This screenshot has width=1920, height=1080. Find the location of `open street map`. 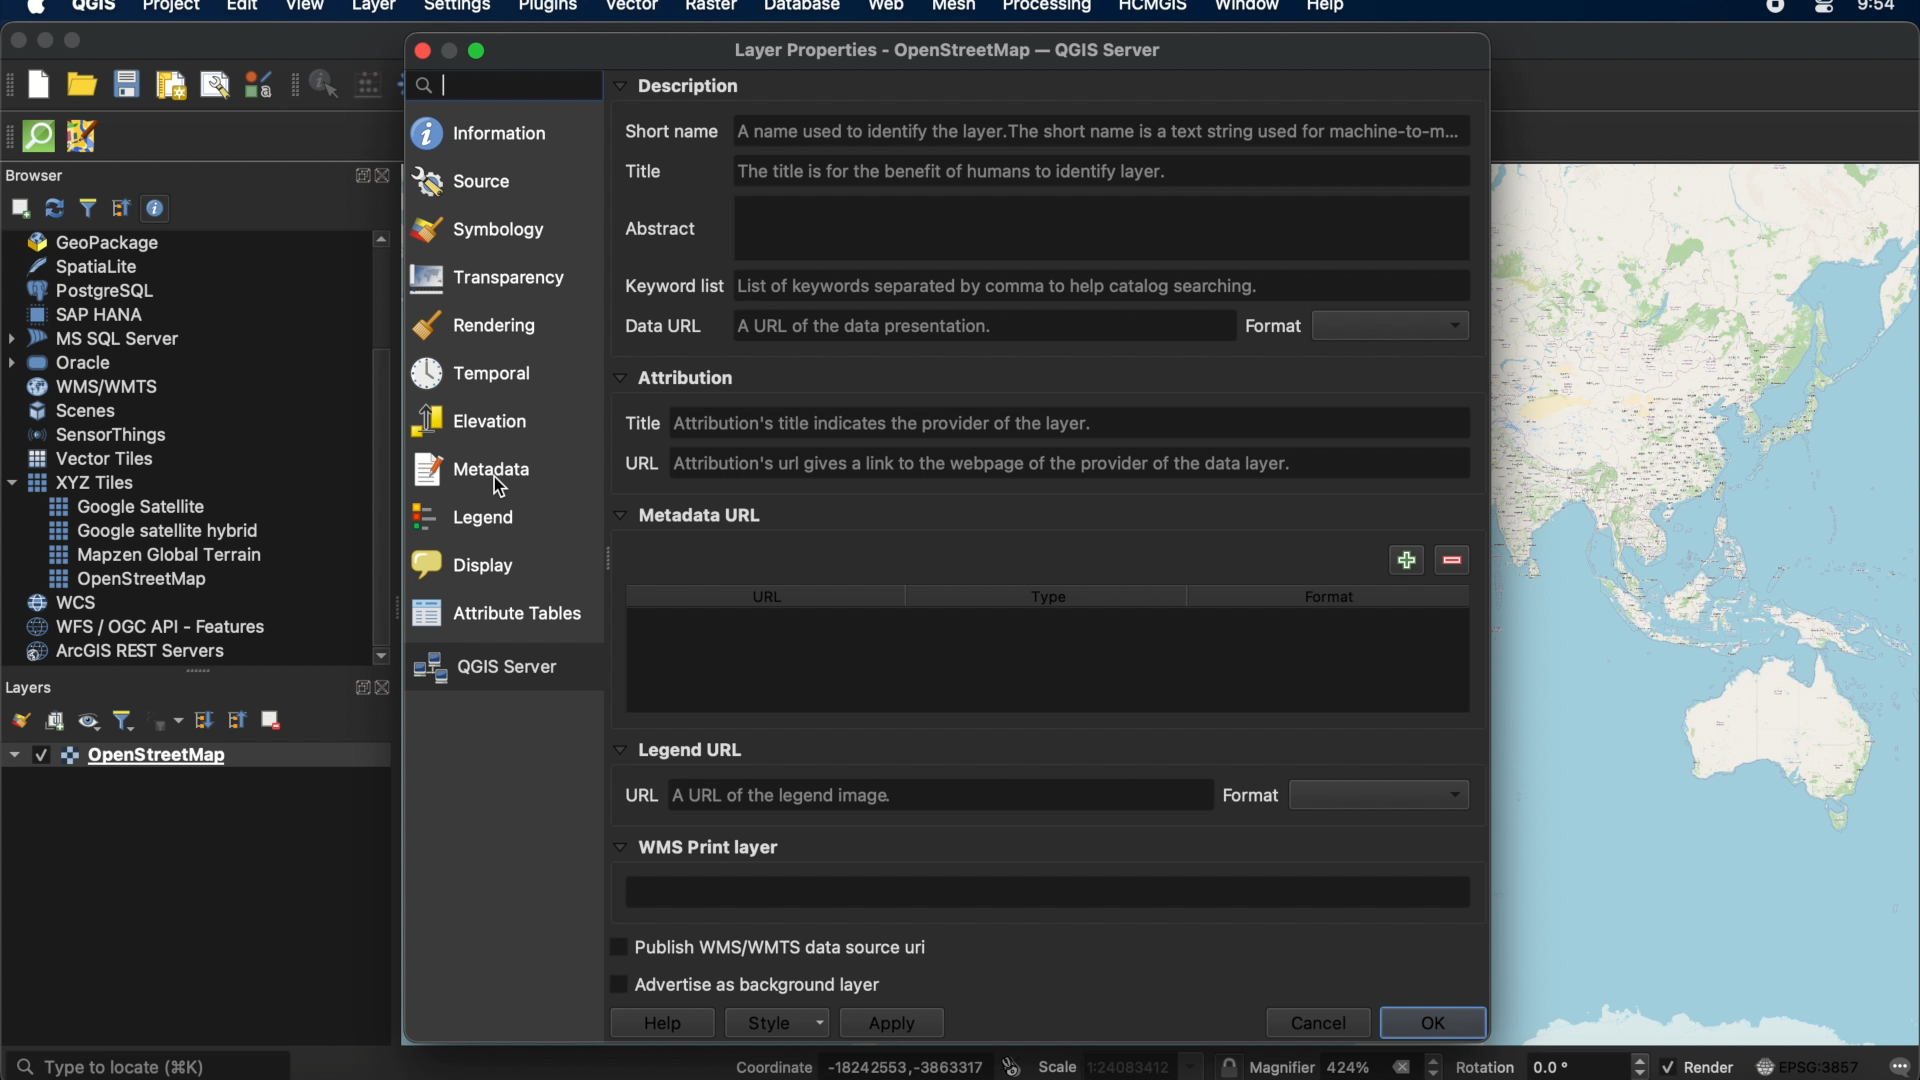

open street map is located at coordinates (126, 580).